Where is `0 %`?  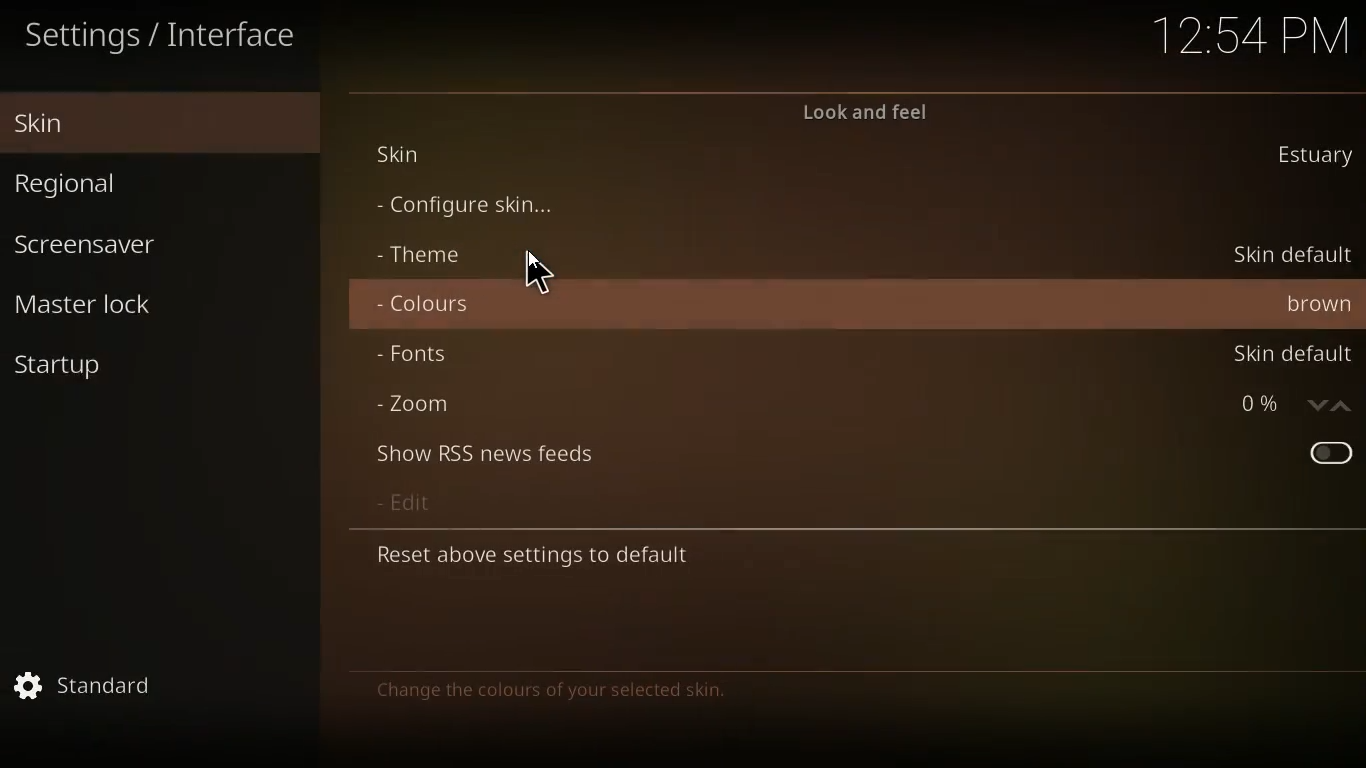
0 % is located at coordinates (1257, 405).